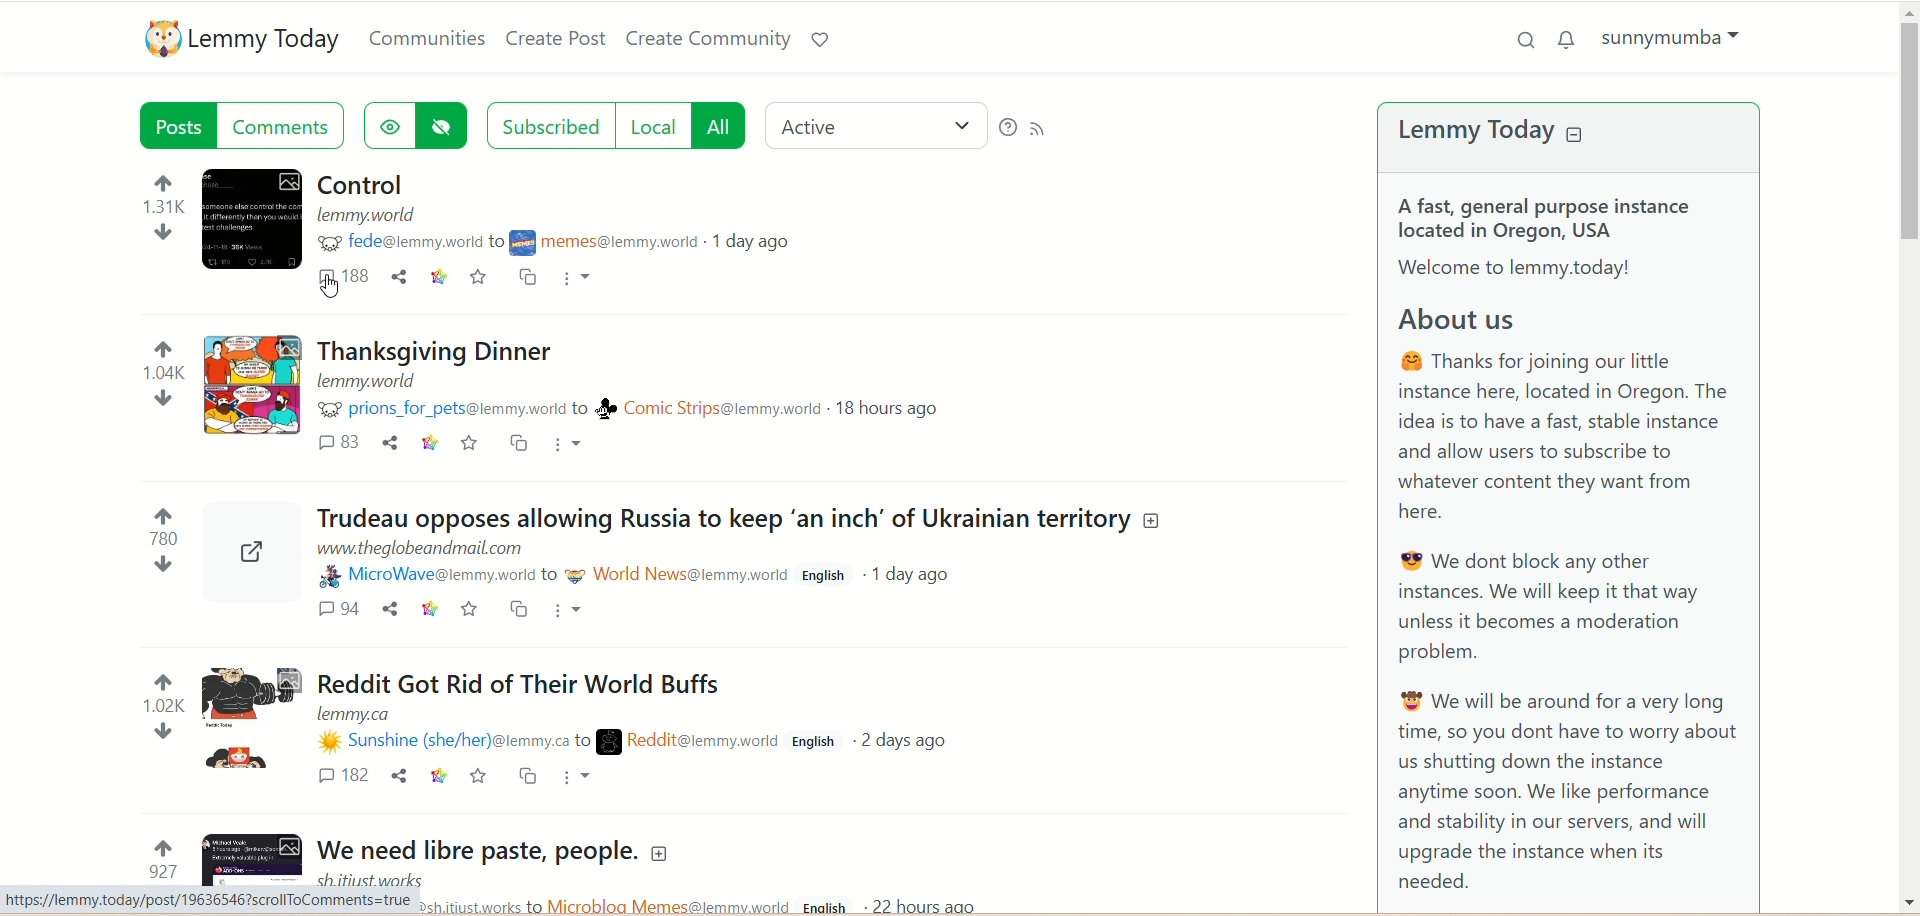 Image resolution: width=1920 pixels, height=916 pixels. What do you see at coordinates (1531, 44) in the screenshot?
I see `search` at bounding box center [1531, 44].